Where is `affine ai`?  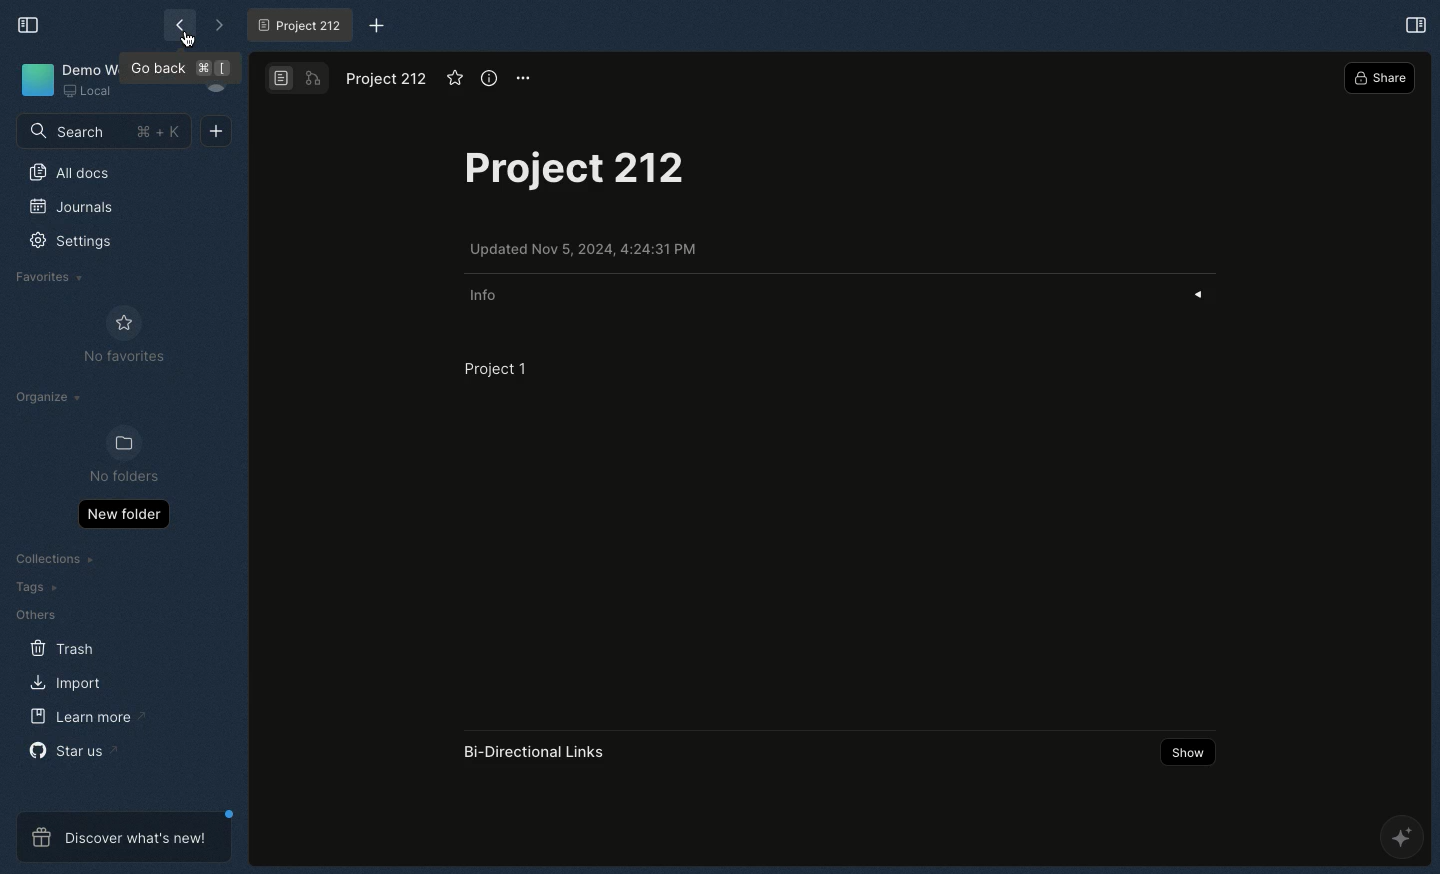 affine ai is located at coordinates (1403, 840).